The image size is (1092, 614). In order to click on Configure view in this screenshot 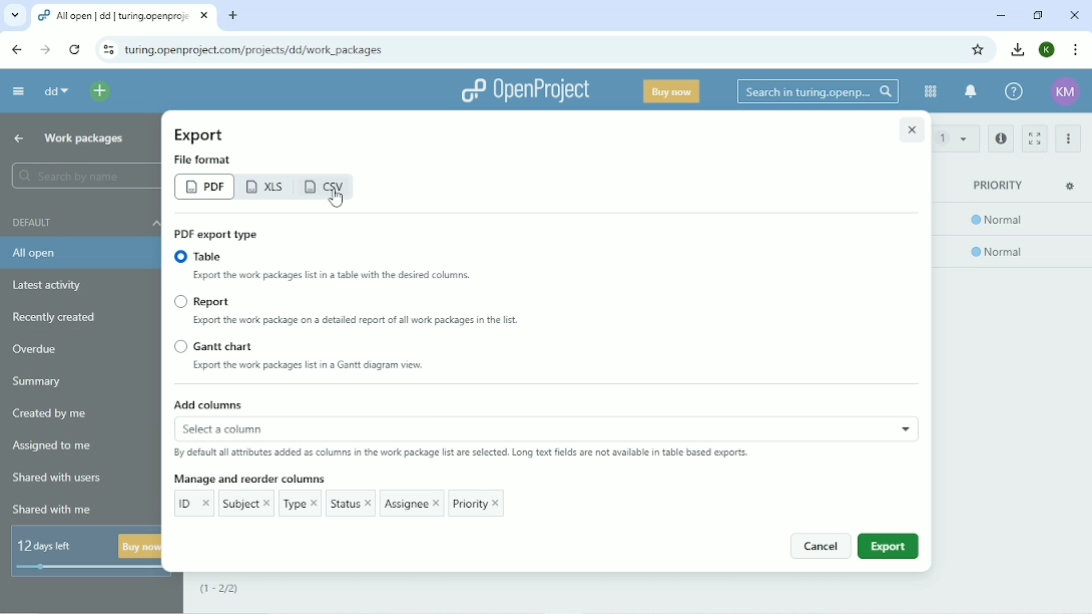, I will do `click(1072, 186)`.